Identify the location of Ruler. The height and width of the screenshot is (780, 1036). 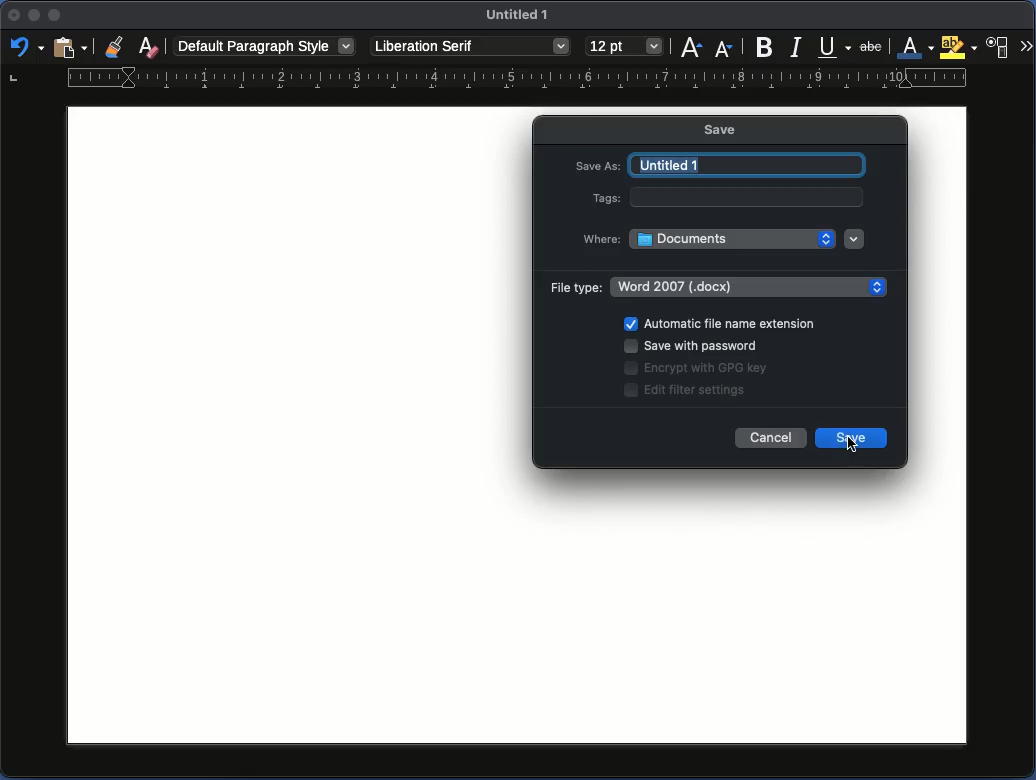
(488, 80).